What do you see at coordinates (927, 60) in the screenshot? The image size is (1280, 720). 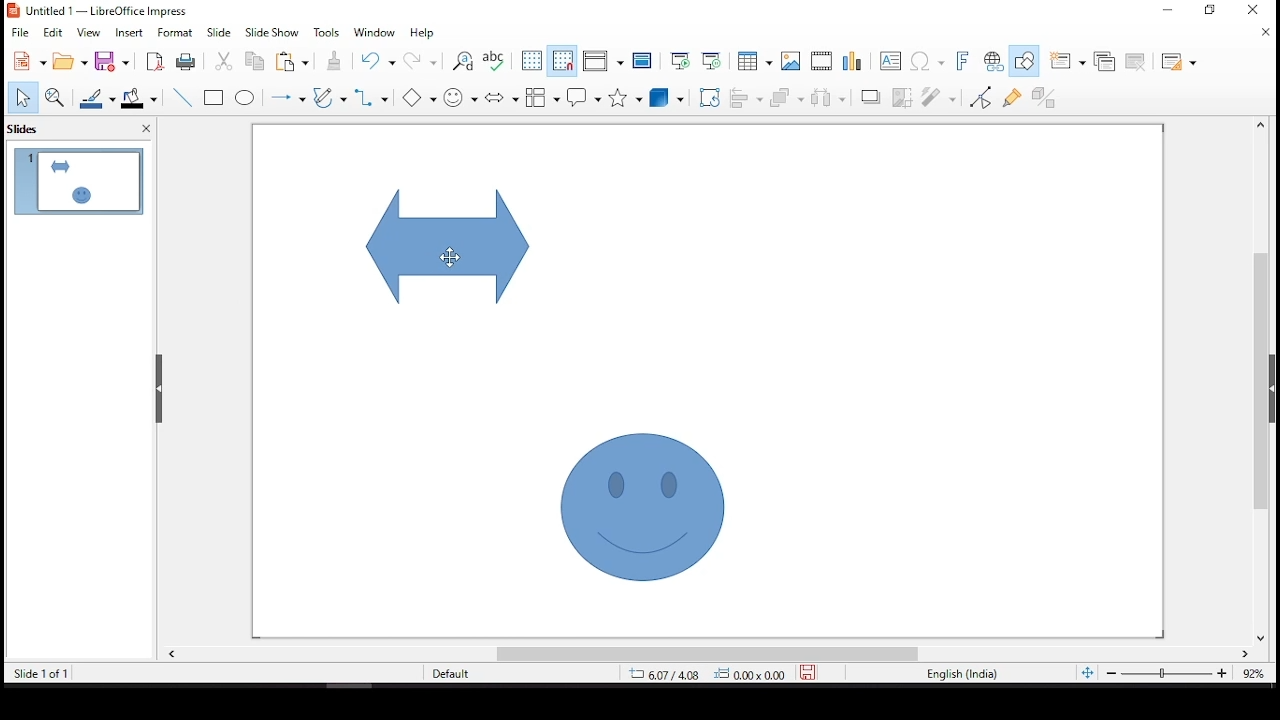 I see `insert special characters` at bounding box center [927, 60].